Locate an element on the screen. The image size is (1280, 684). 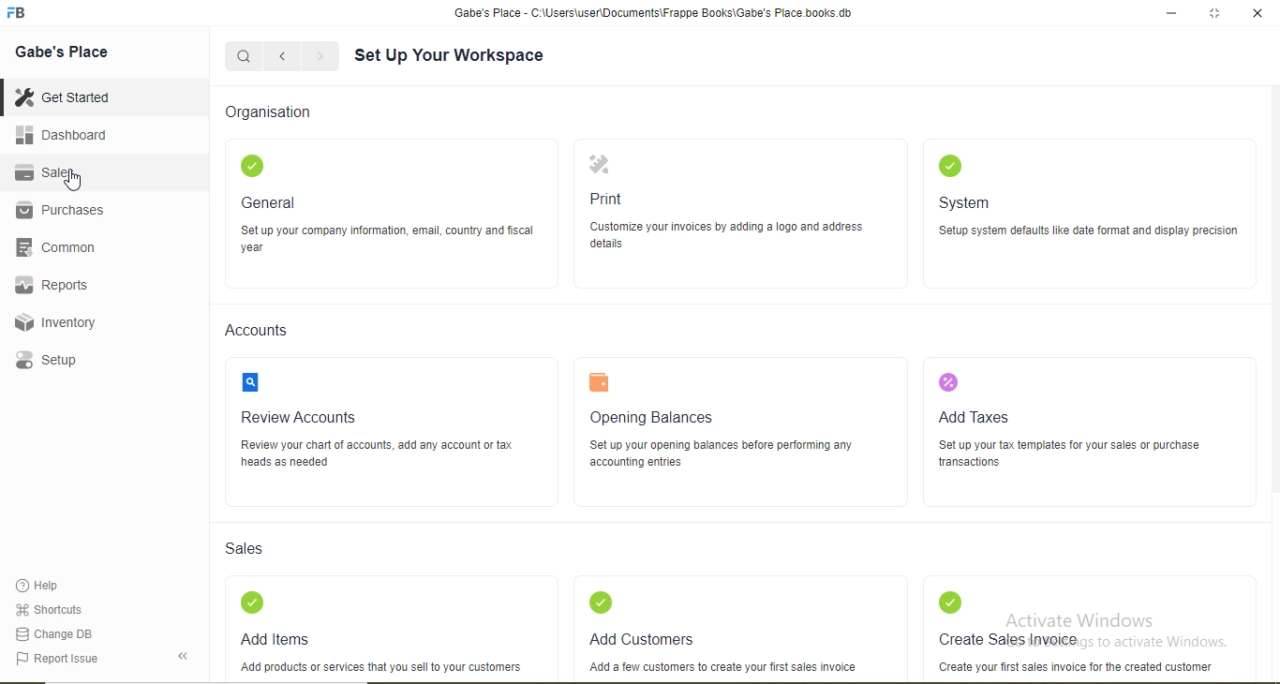
logo is located at coordinates (944, 384).